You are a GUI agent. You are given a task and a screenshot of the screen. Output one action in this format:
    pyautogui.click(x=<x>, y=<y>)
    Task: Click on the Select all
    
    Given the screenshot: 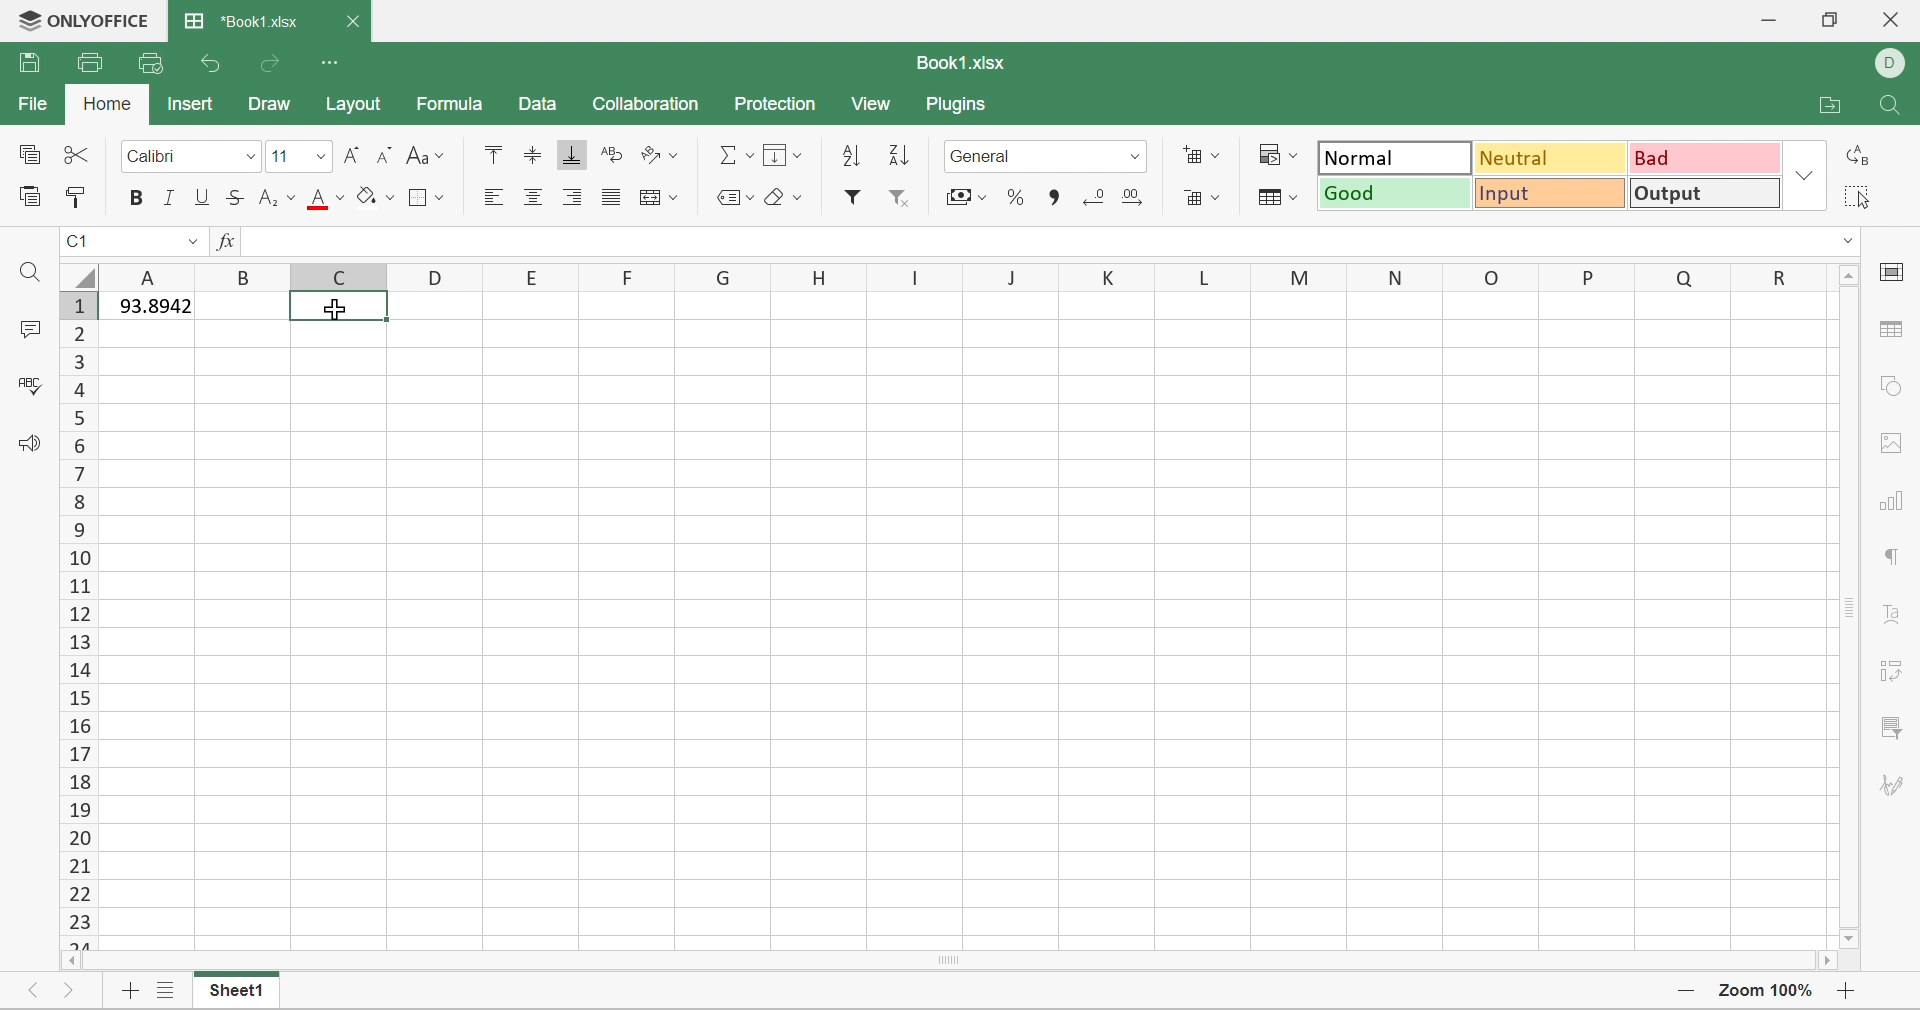 What is the action you would take?
    pyautogui.click(x=1857, y=196)
    